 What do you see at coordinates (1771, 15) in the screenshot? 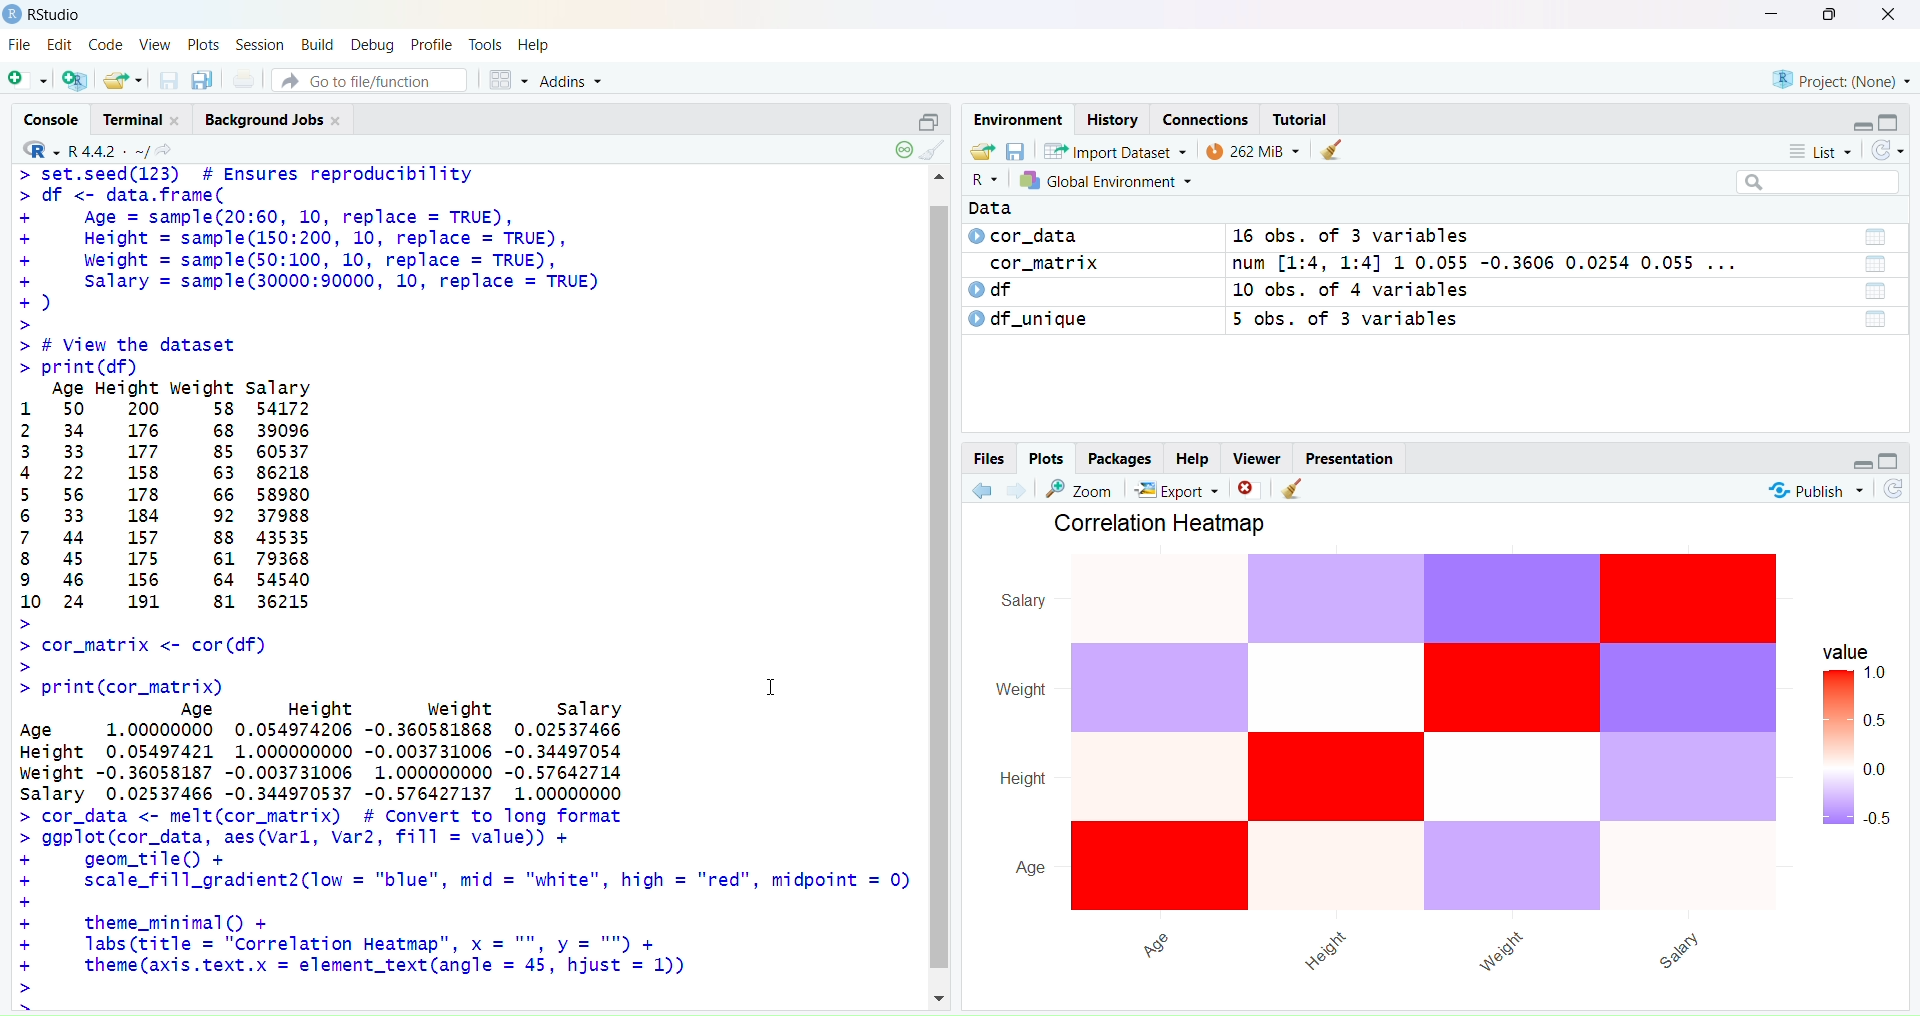
I see `Minimize` at bounding box center [1771, 15].